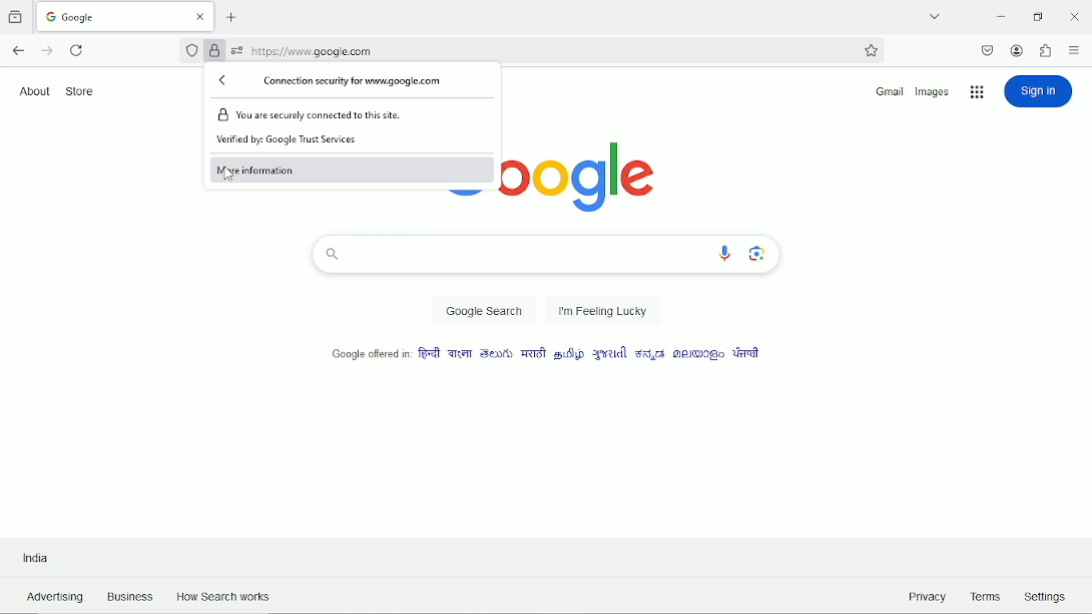 The image size is (1092, 614). Describe the element at coordinates (34, 90) in the screenshot. I see `About` at that location.